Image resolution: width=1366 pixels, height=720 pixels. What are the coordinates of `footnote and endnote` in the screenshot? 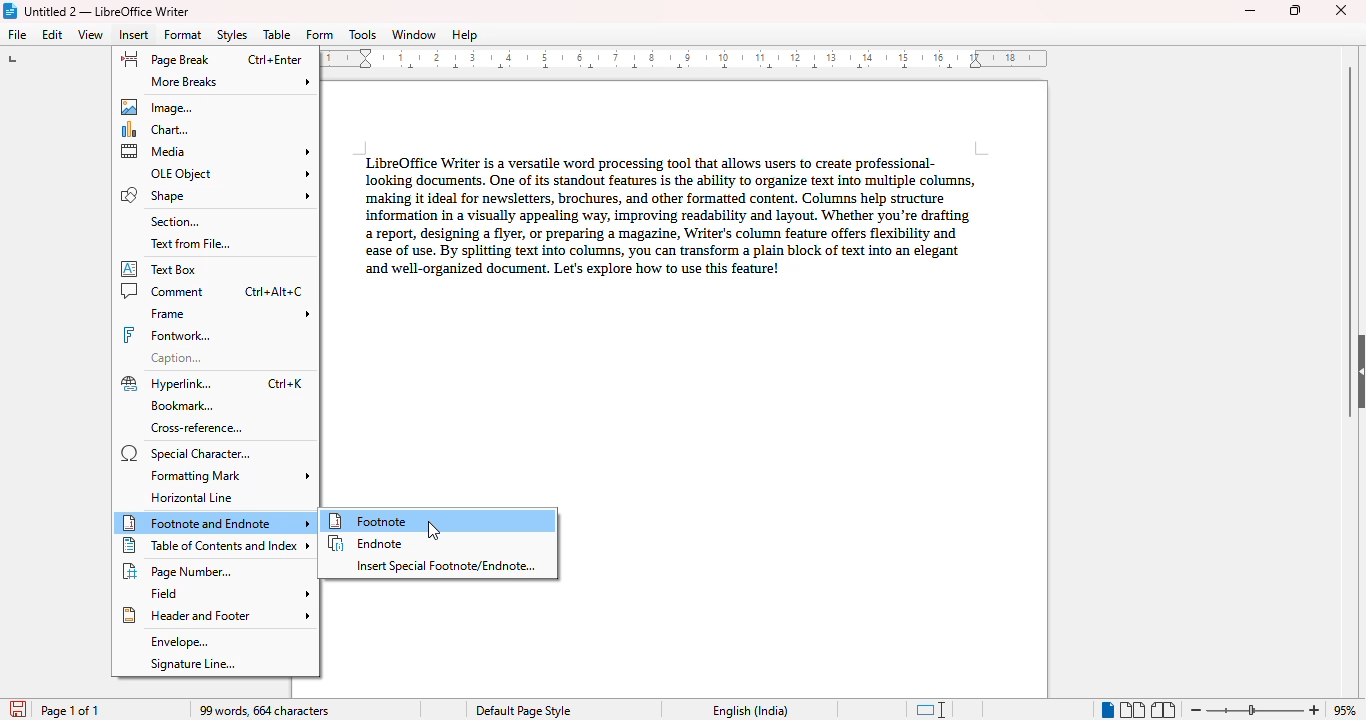 It's located at (216, 523).